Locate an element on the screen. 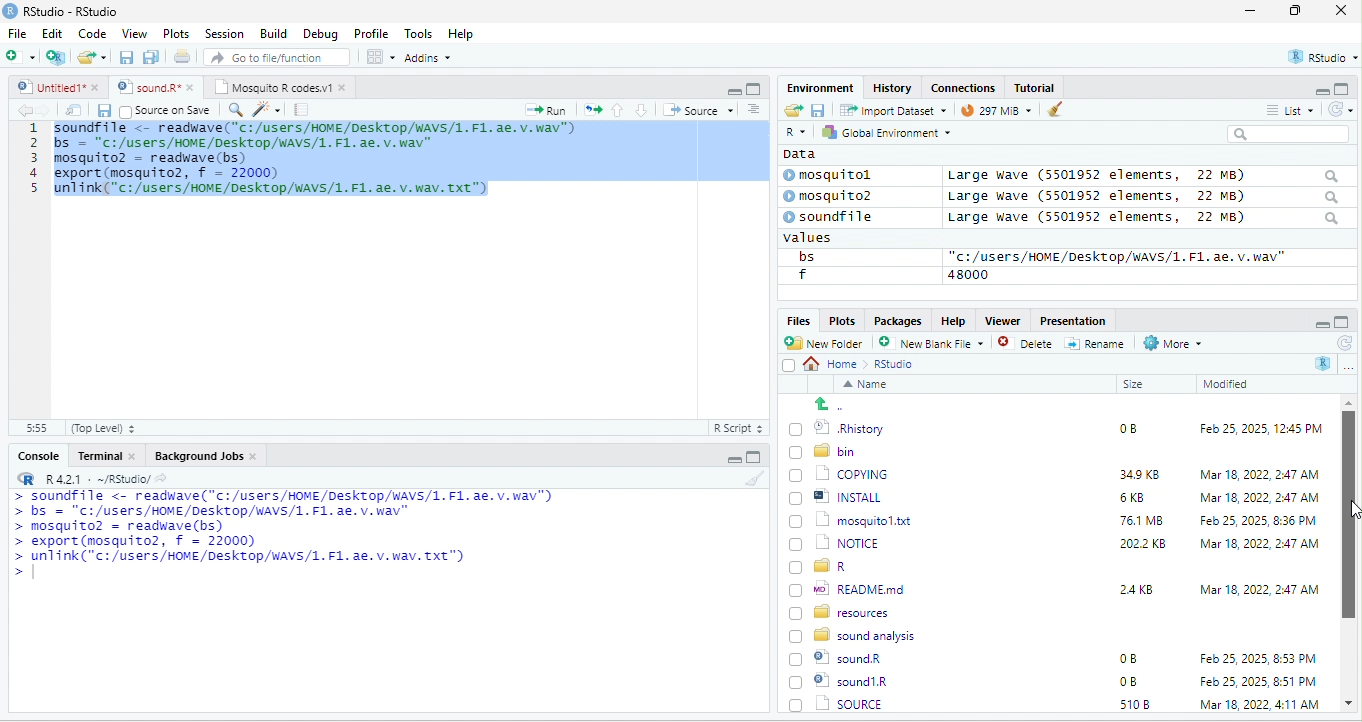  9 mb is located at coordinates (993, 112).